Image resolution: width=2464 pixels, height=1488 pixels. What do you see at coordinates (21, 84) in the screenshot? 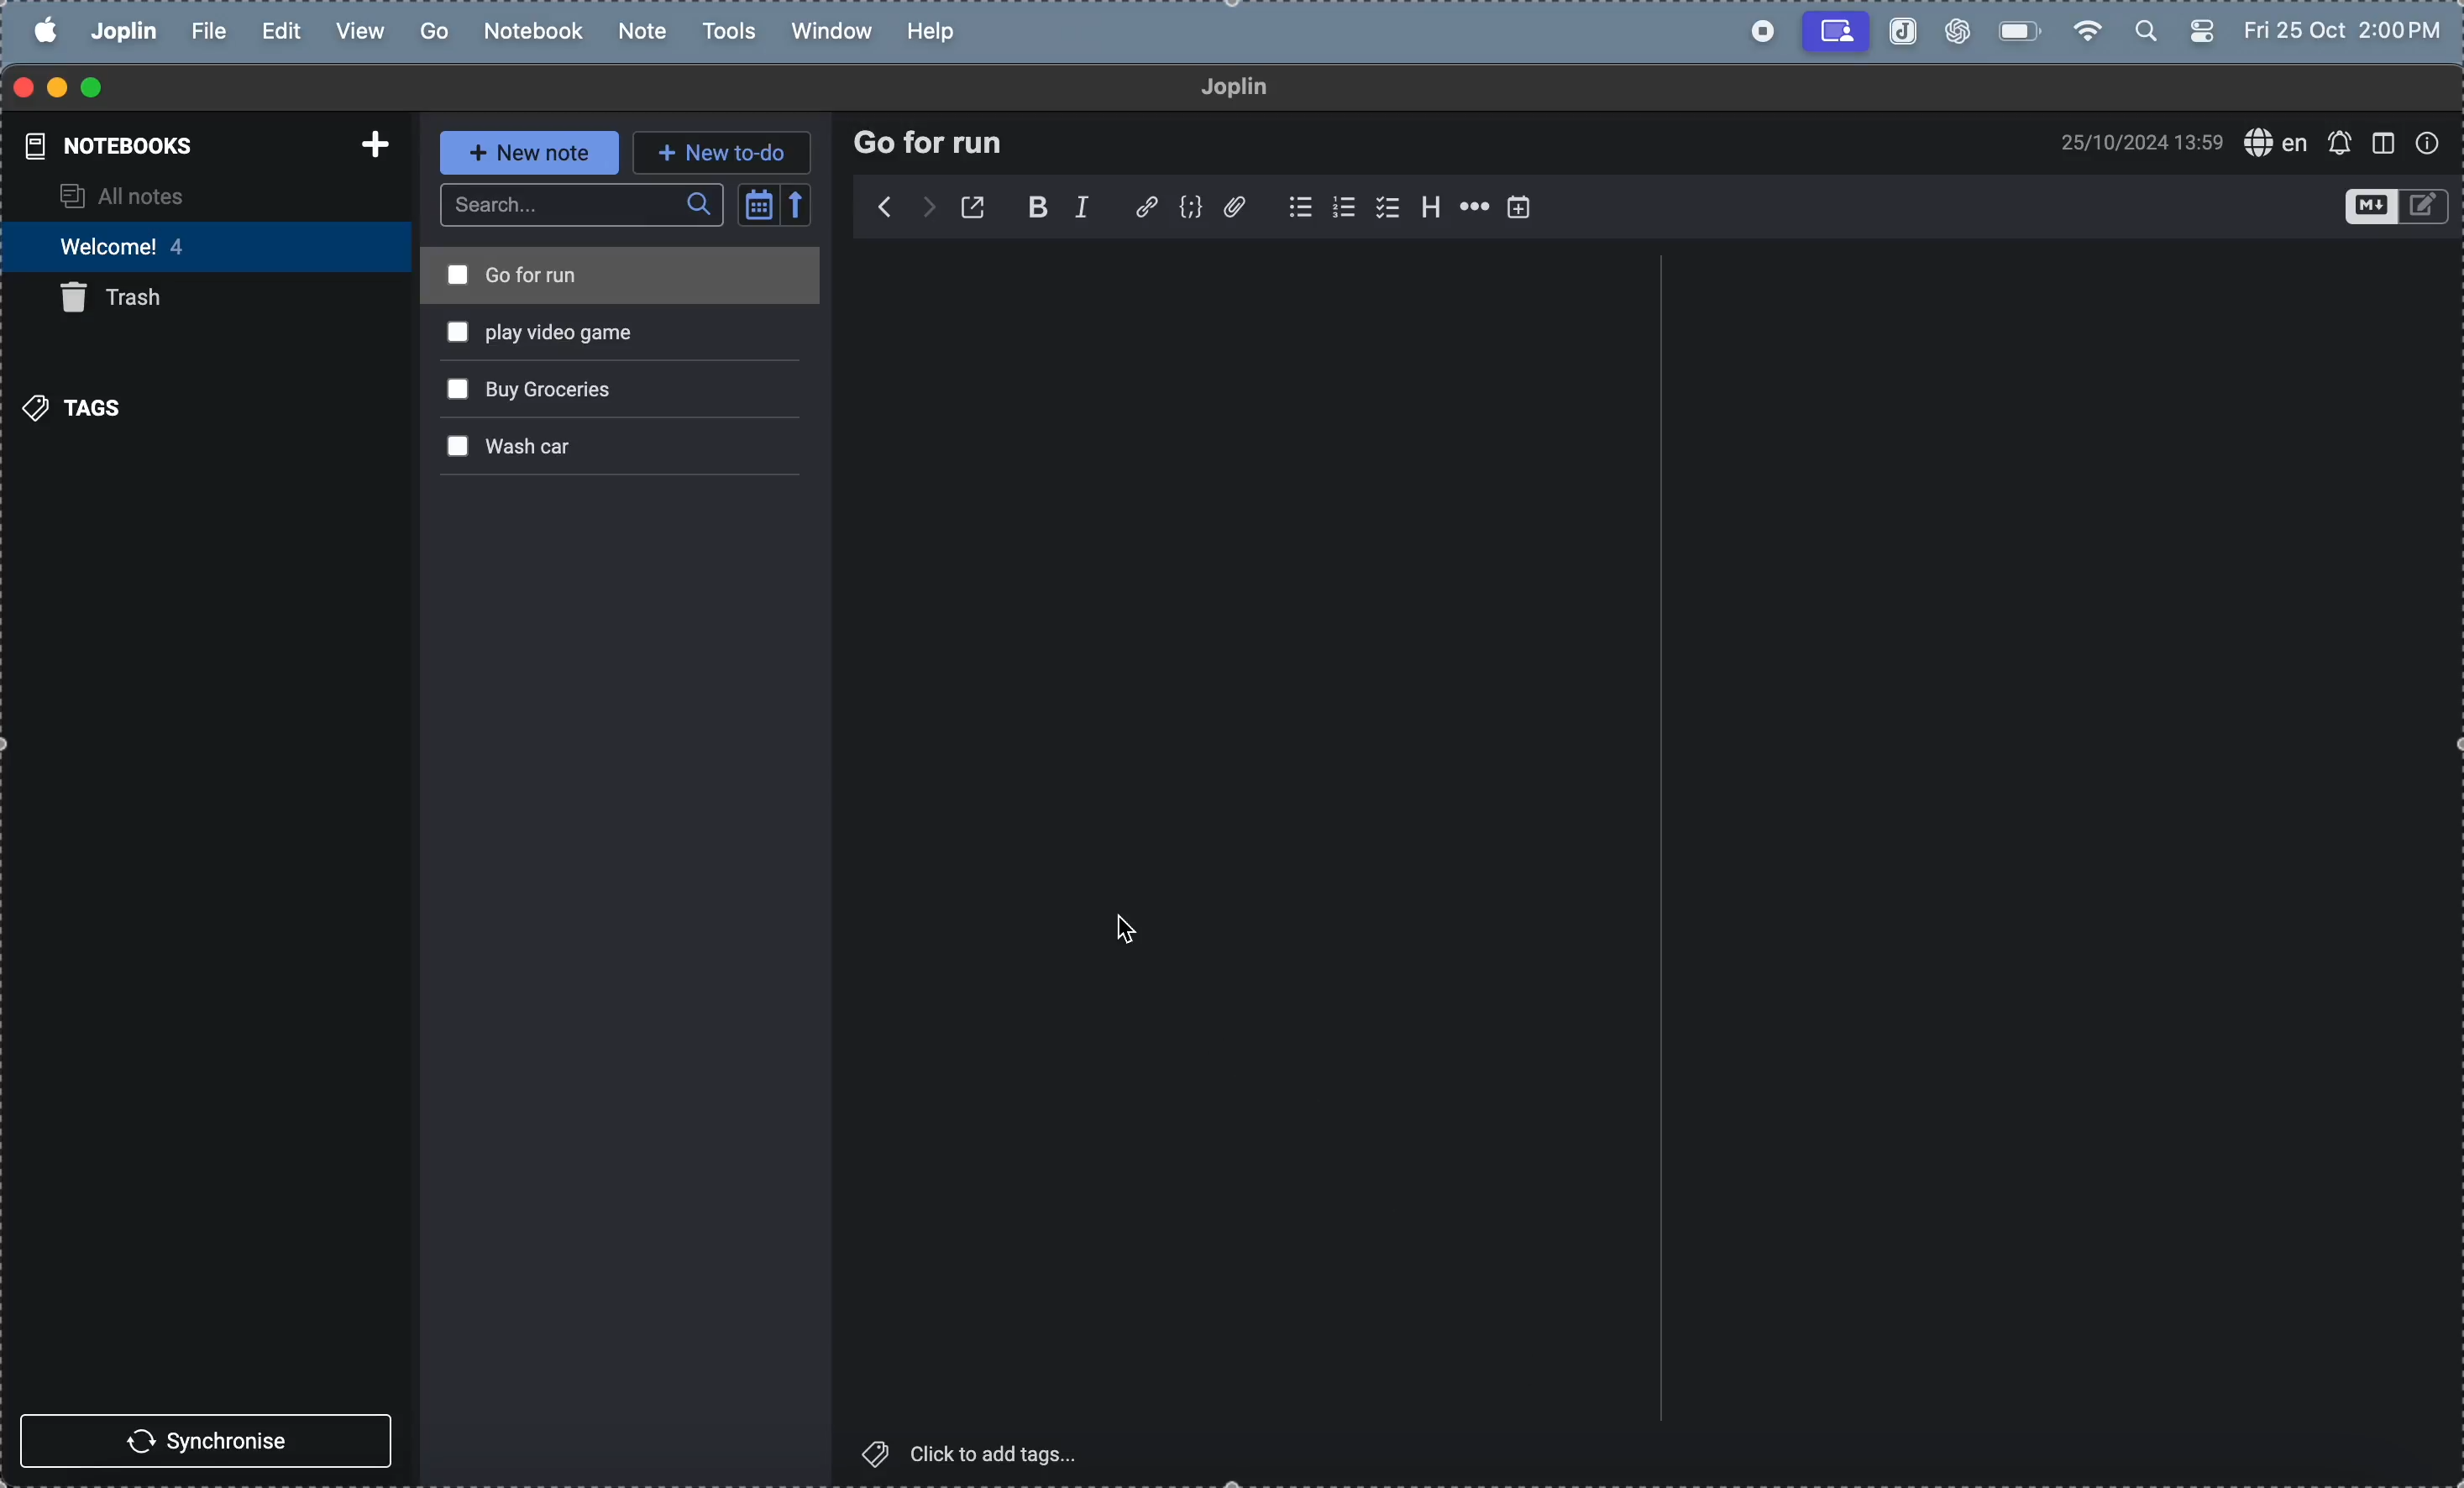
I see `closing window` at bounding box center [21, 84].